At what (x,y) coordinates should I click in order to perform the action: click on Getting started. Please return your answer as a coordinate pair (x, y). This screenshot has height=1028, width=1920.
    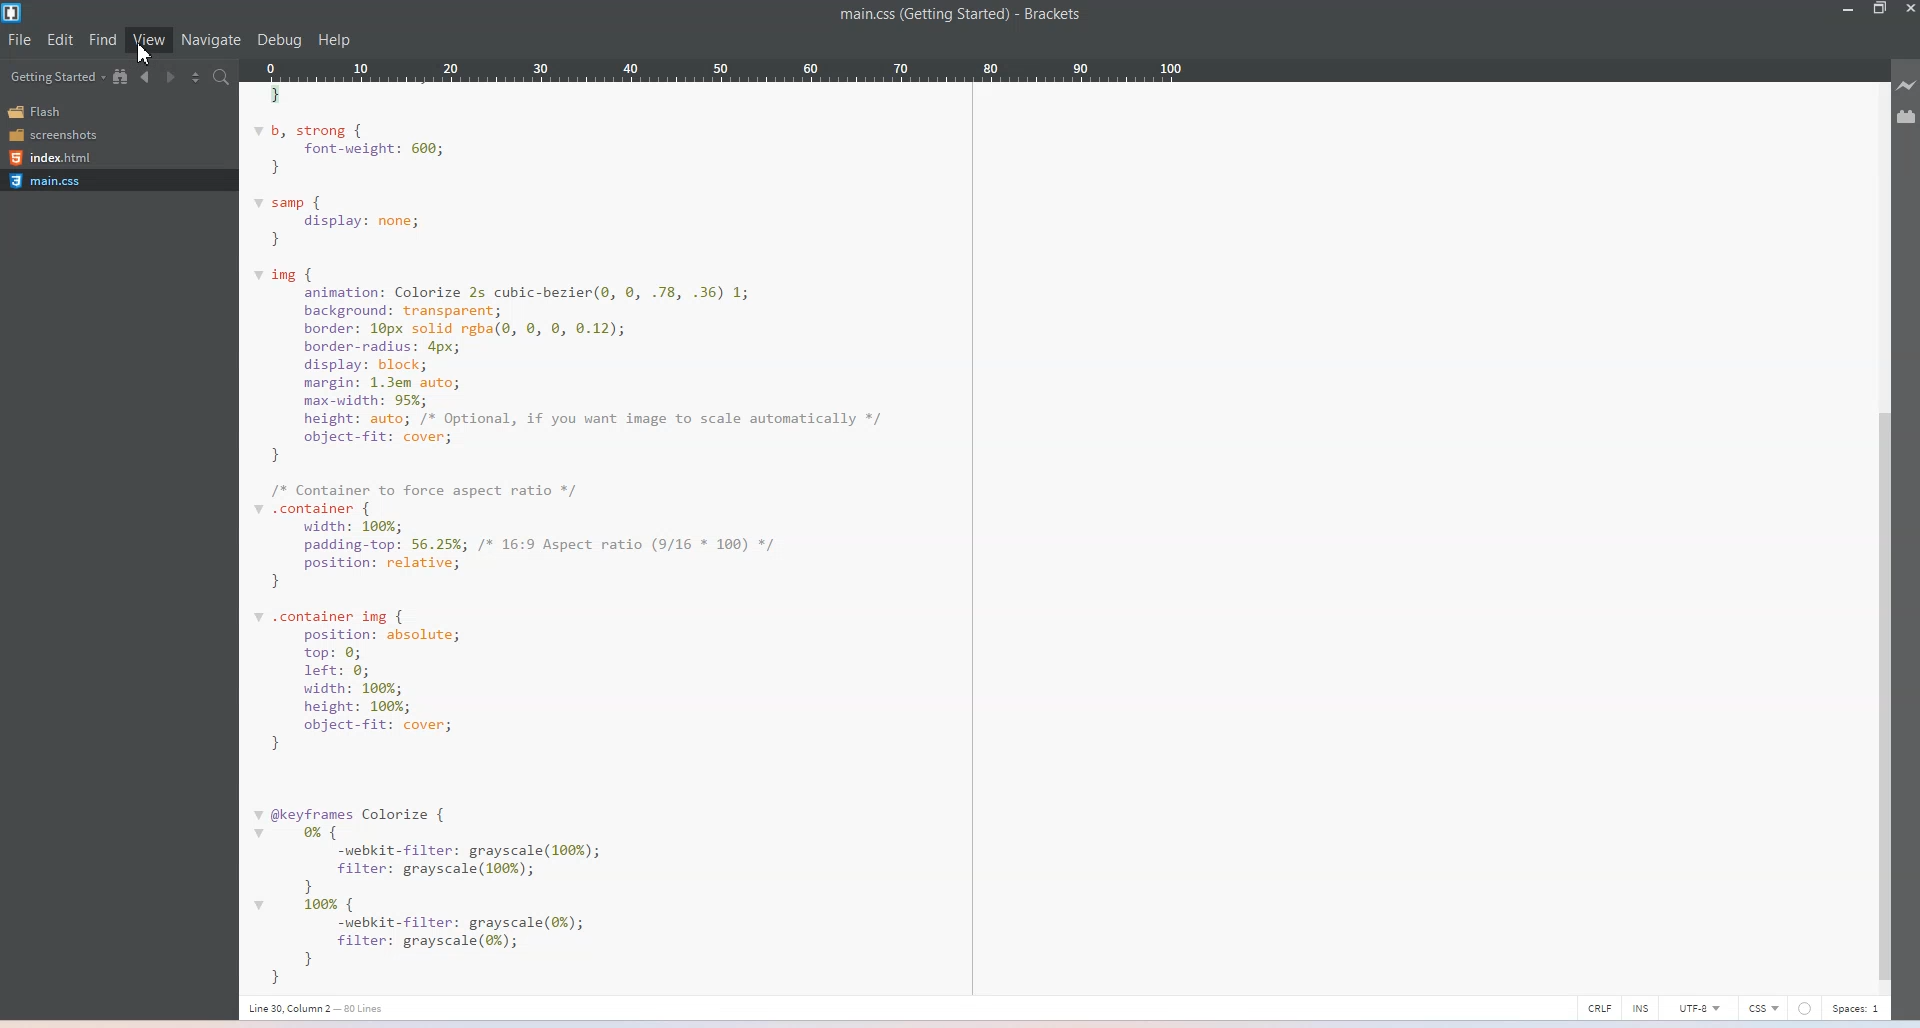
    Looking at the image, I should click on (57, 76).